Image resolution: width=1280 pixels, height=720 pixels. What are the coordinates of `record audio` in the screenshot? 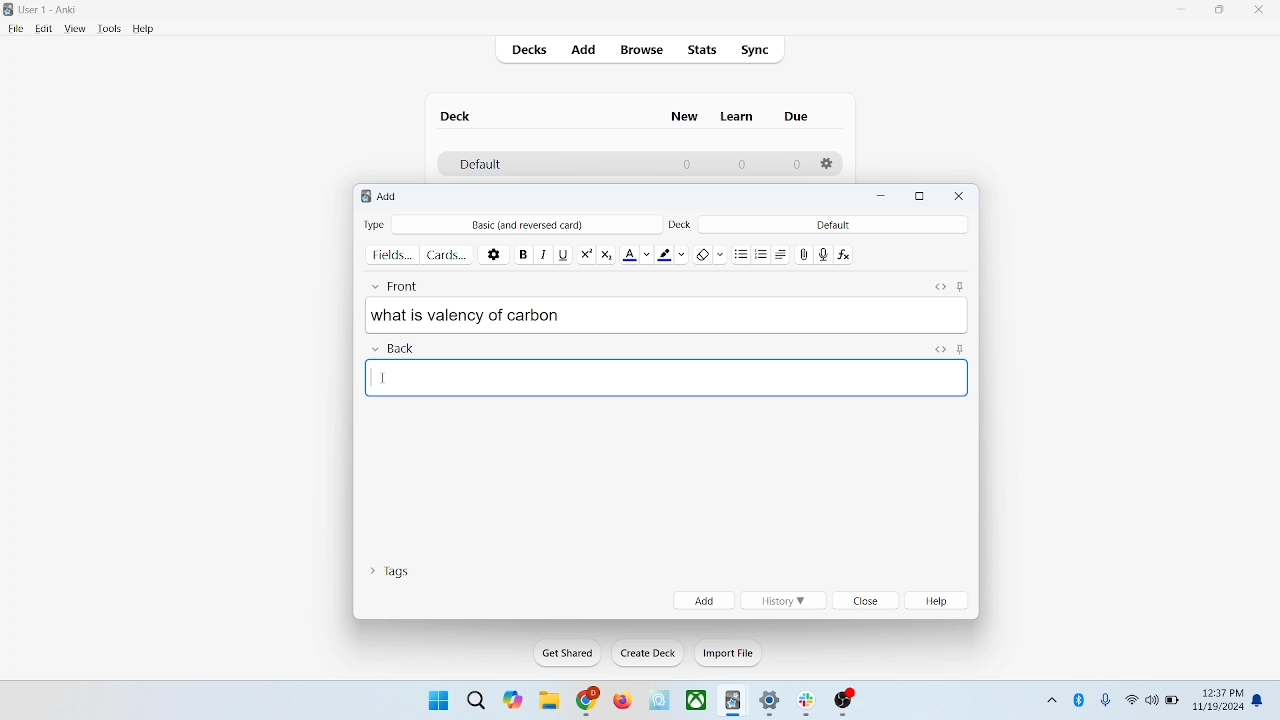 It's located at (824, 254).